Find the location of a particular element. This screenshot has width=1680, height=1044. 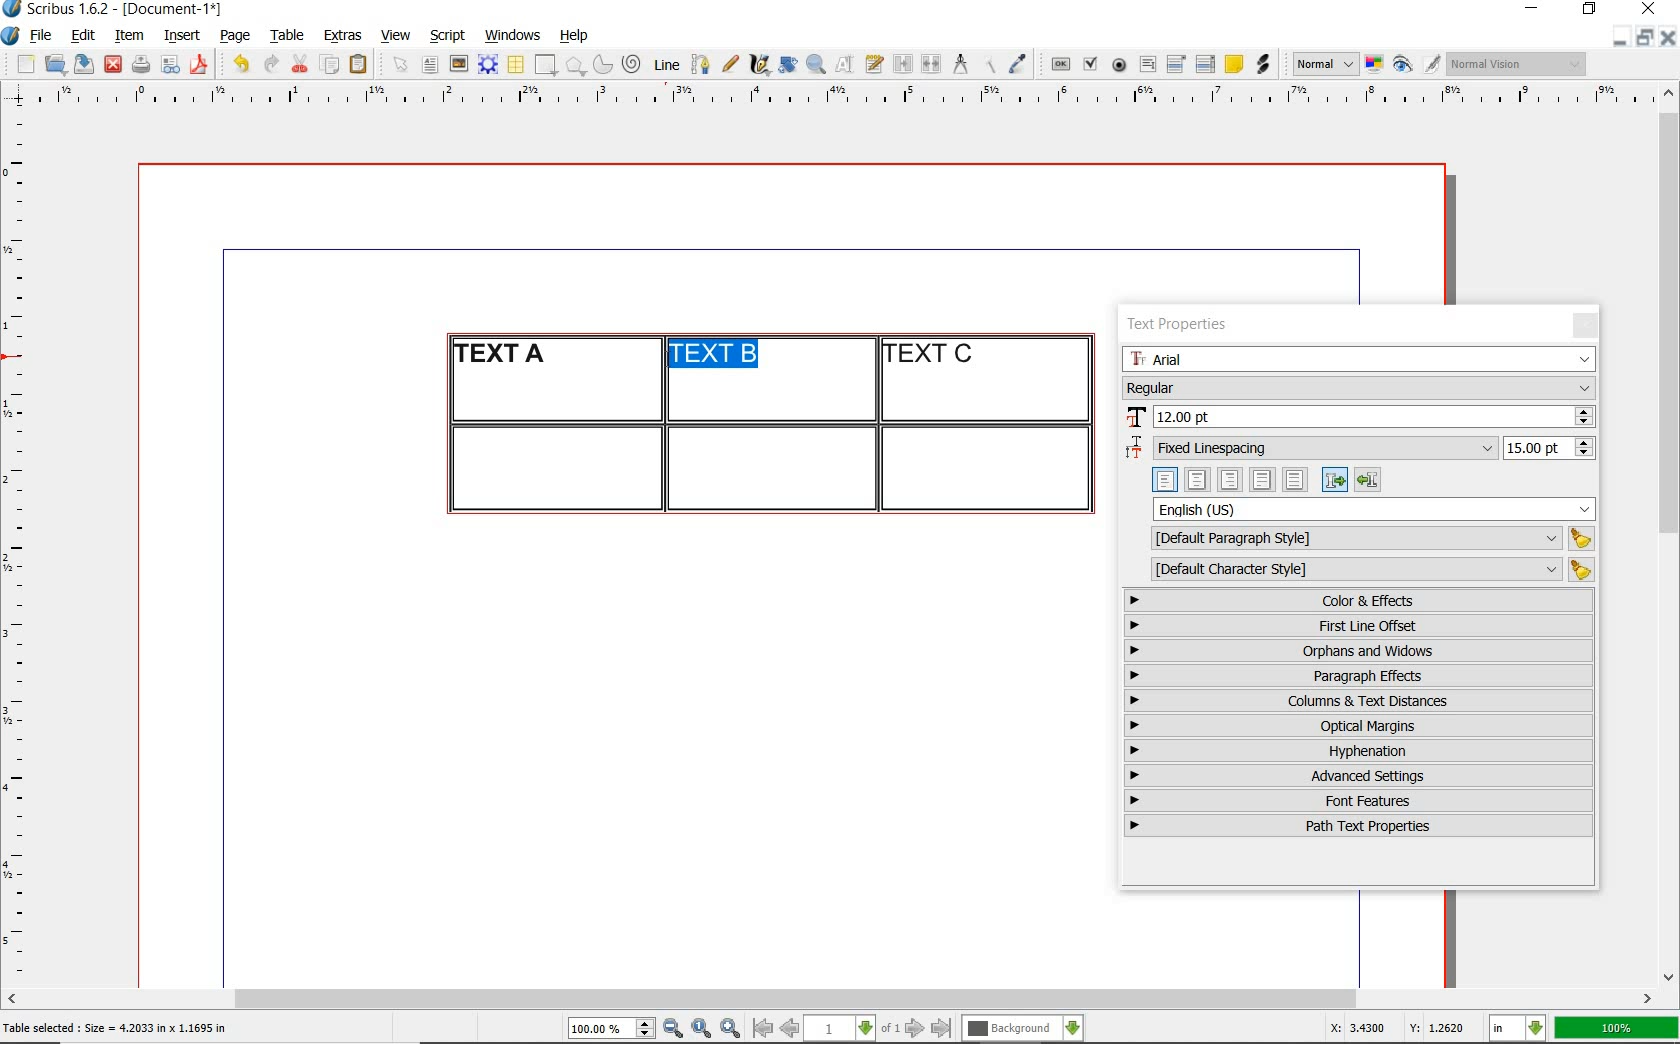

minimize is located at coordinates (1534, 10).